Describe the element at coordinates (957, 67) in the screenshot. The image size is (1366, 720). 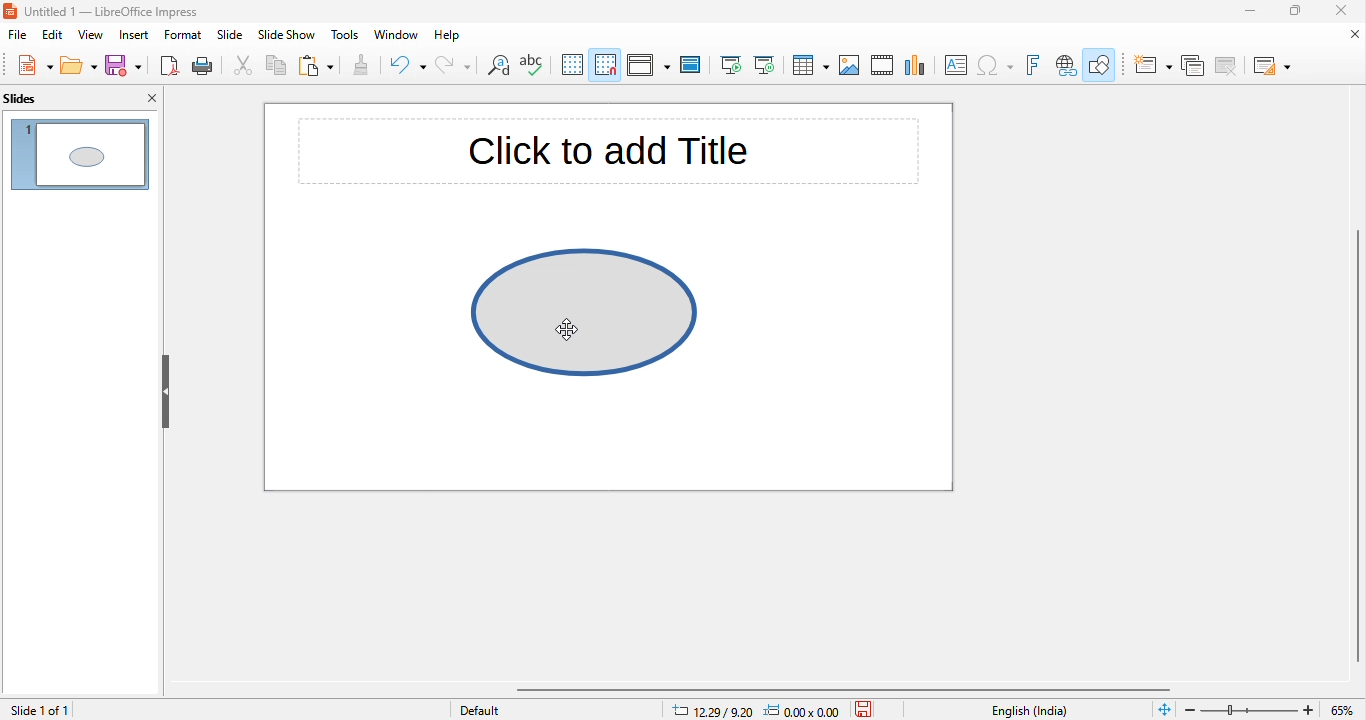
I see `text box` at that location.